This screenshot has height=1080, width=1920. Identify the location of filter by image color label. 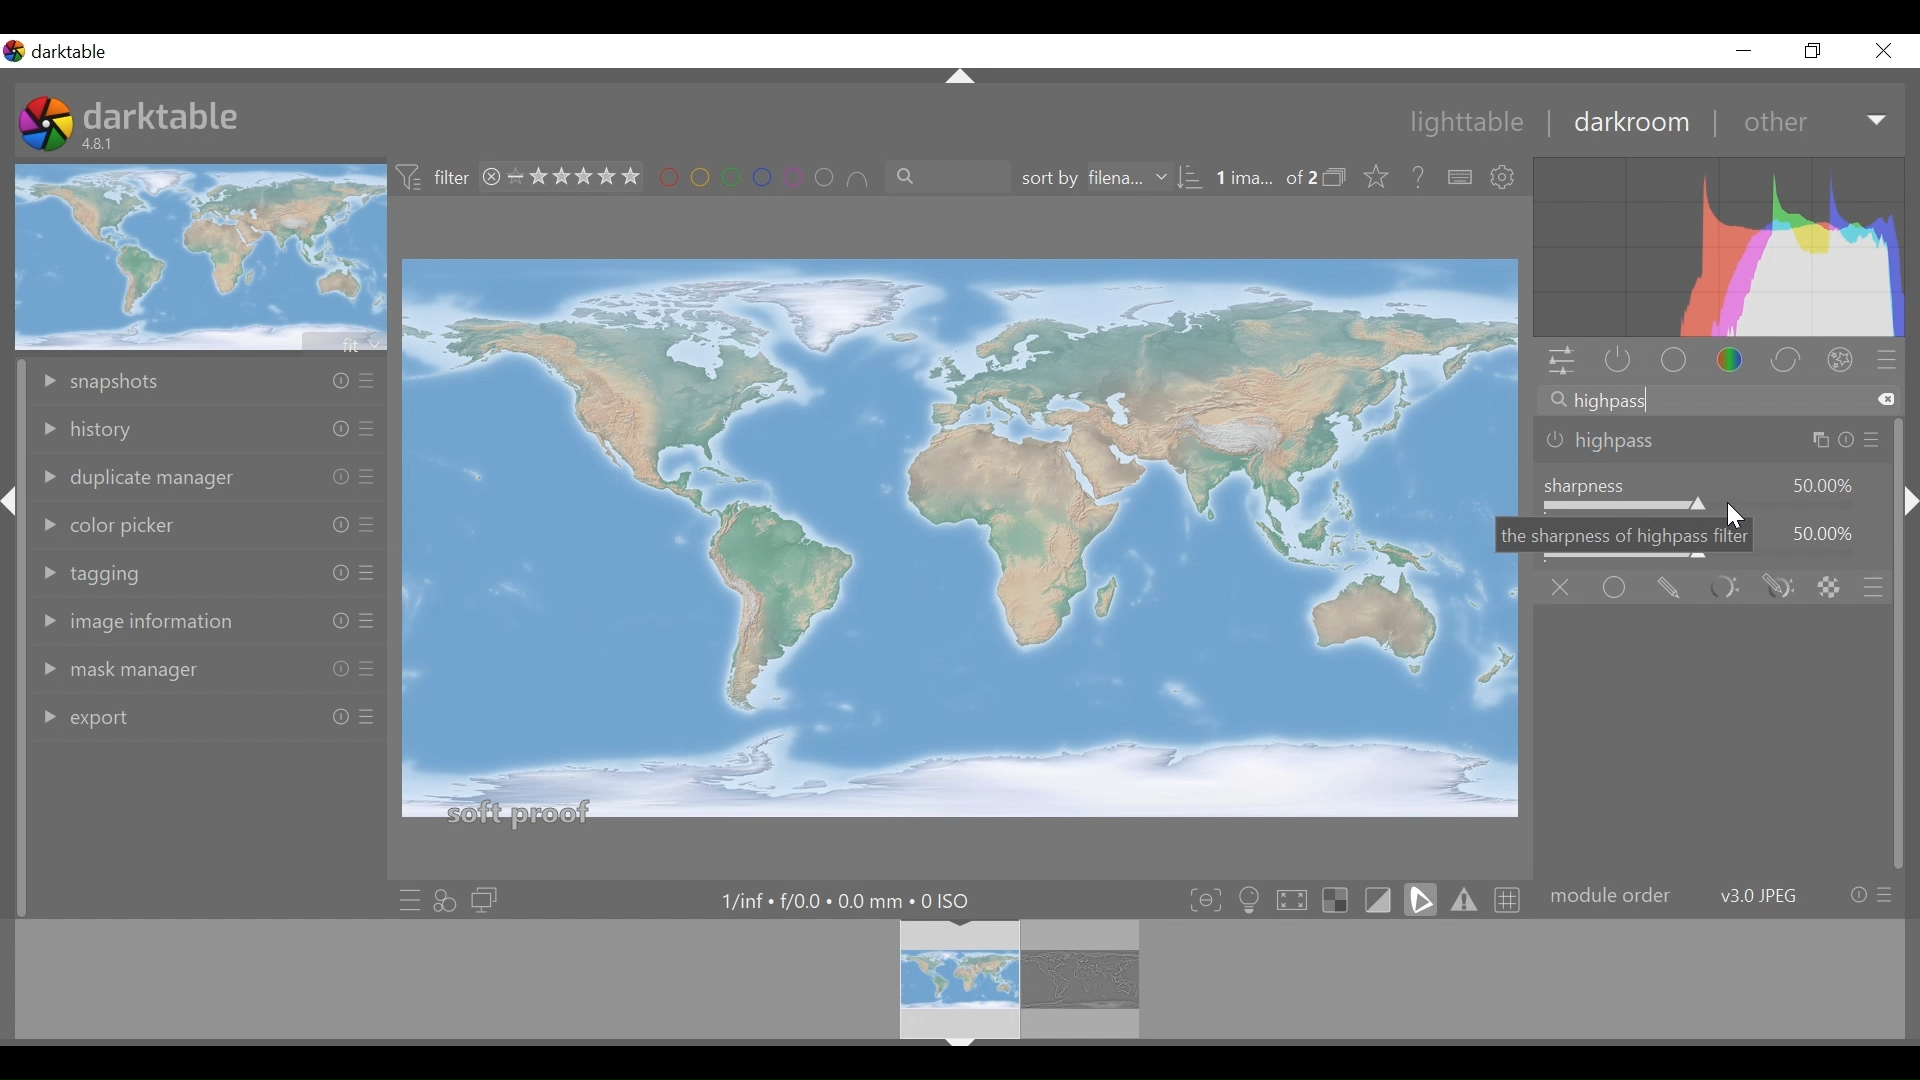
(764, 174).